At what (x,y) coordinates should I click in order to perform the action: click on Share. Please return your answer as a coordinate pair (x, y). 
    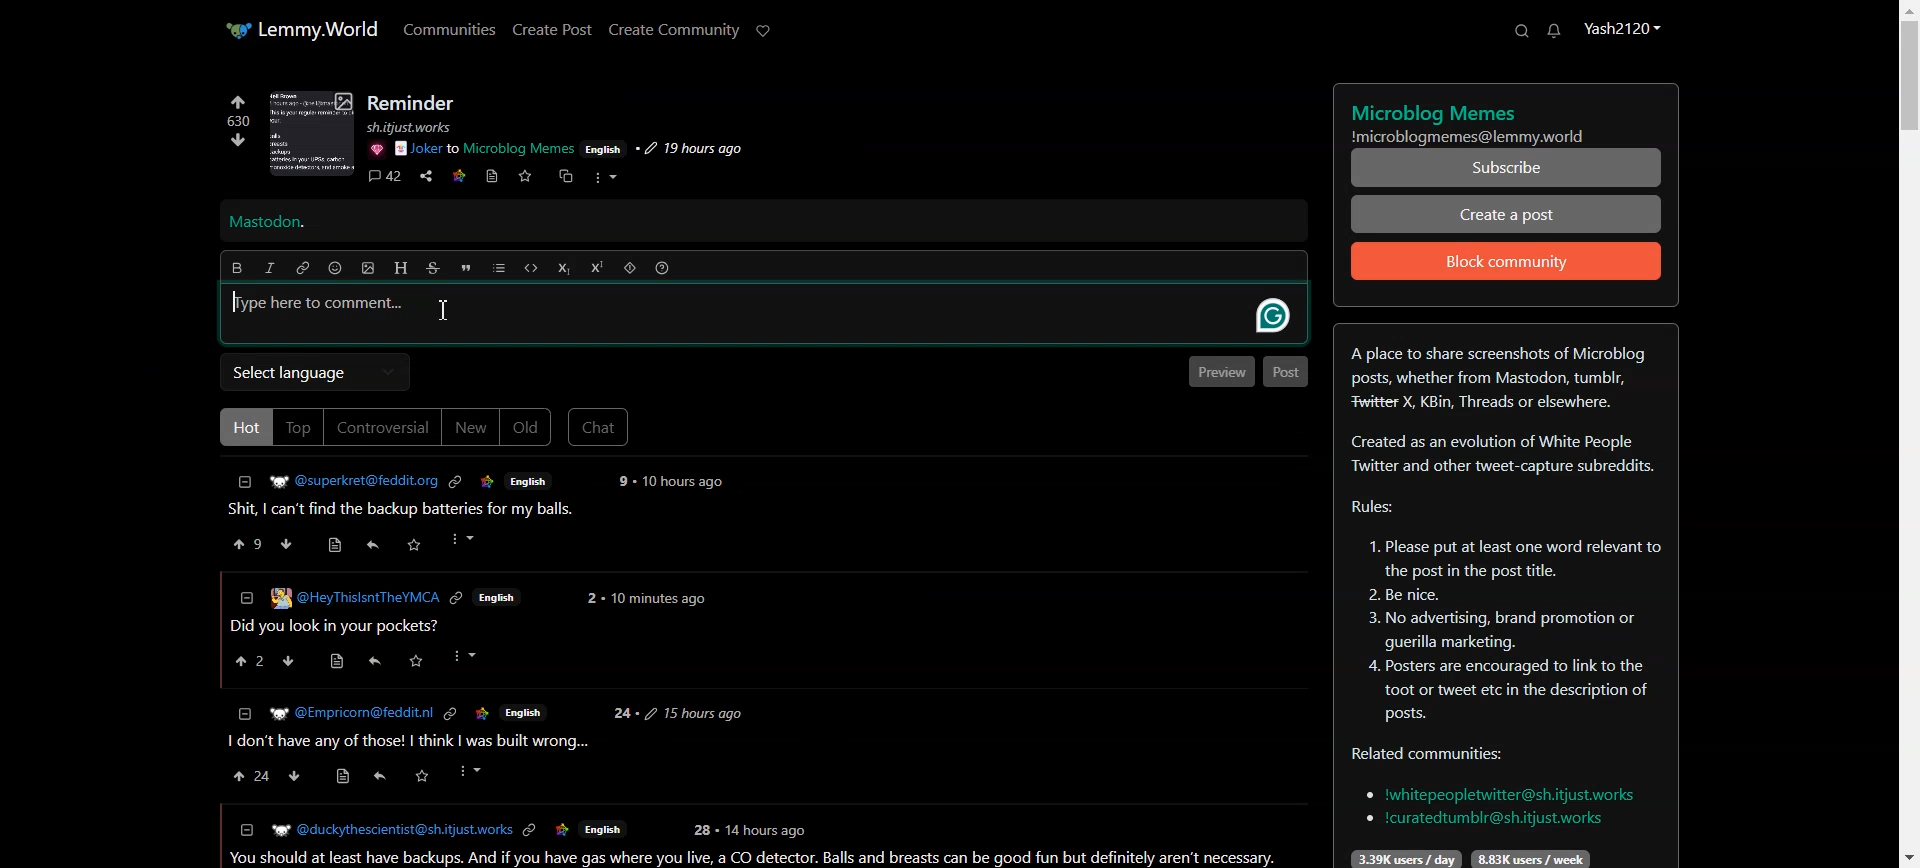
    Looking at the image, I should click on (426, 177).